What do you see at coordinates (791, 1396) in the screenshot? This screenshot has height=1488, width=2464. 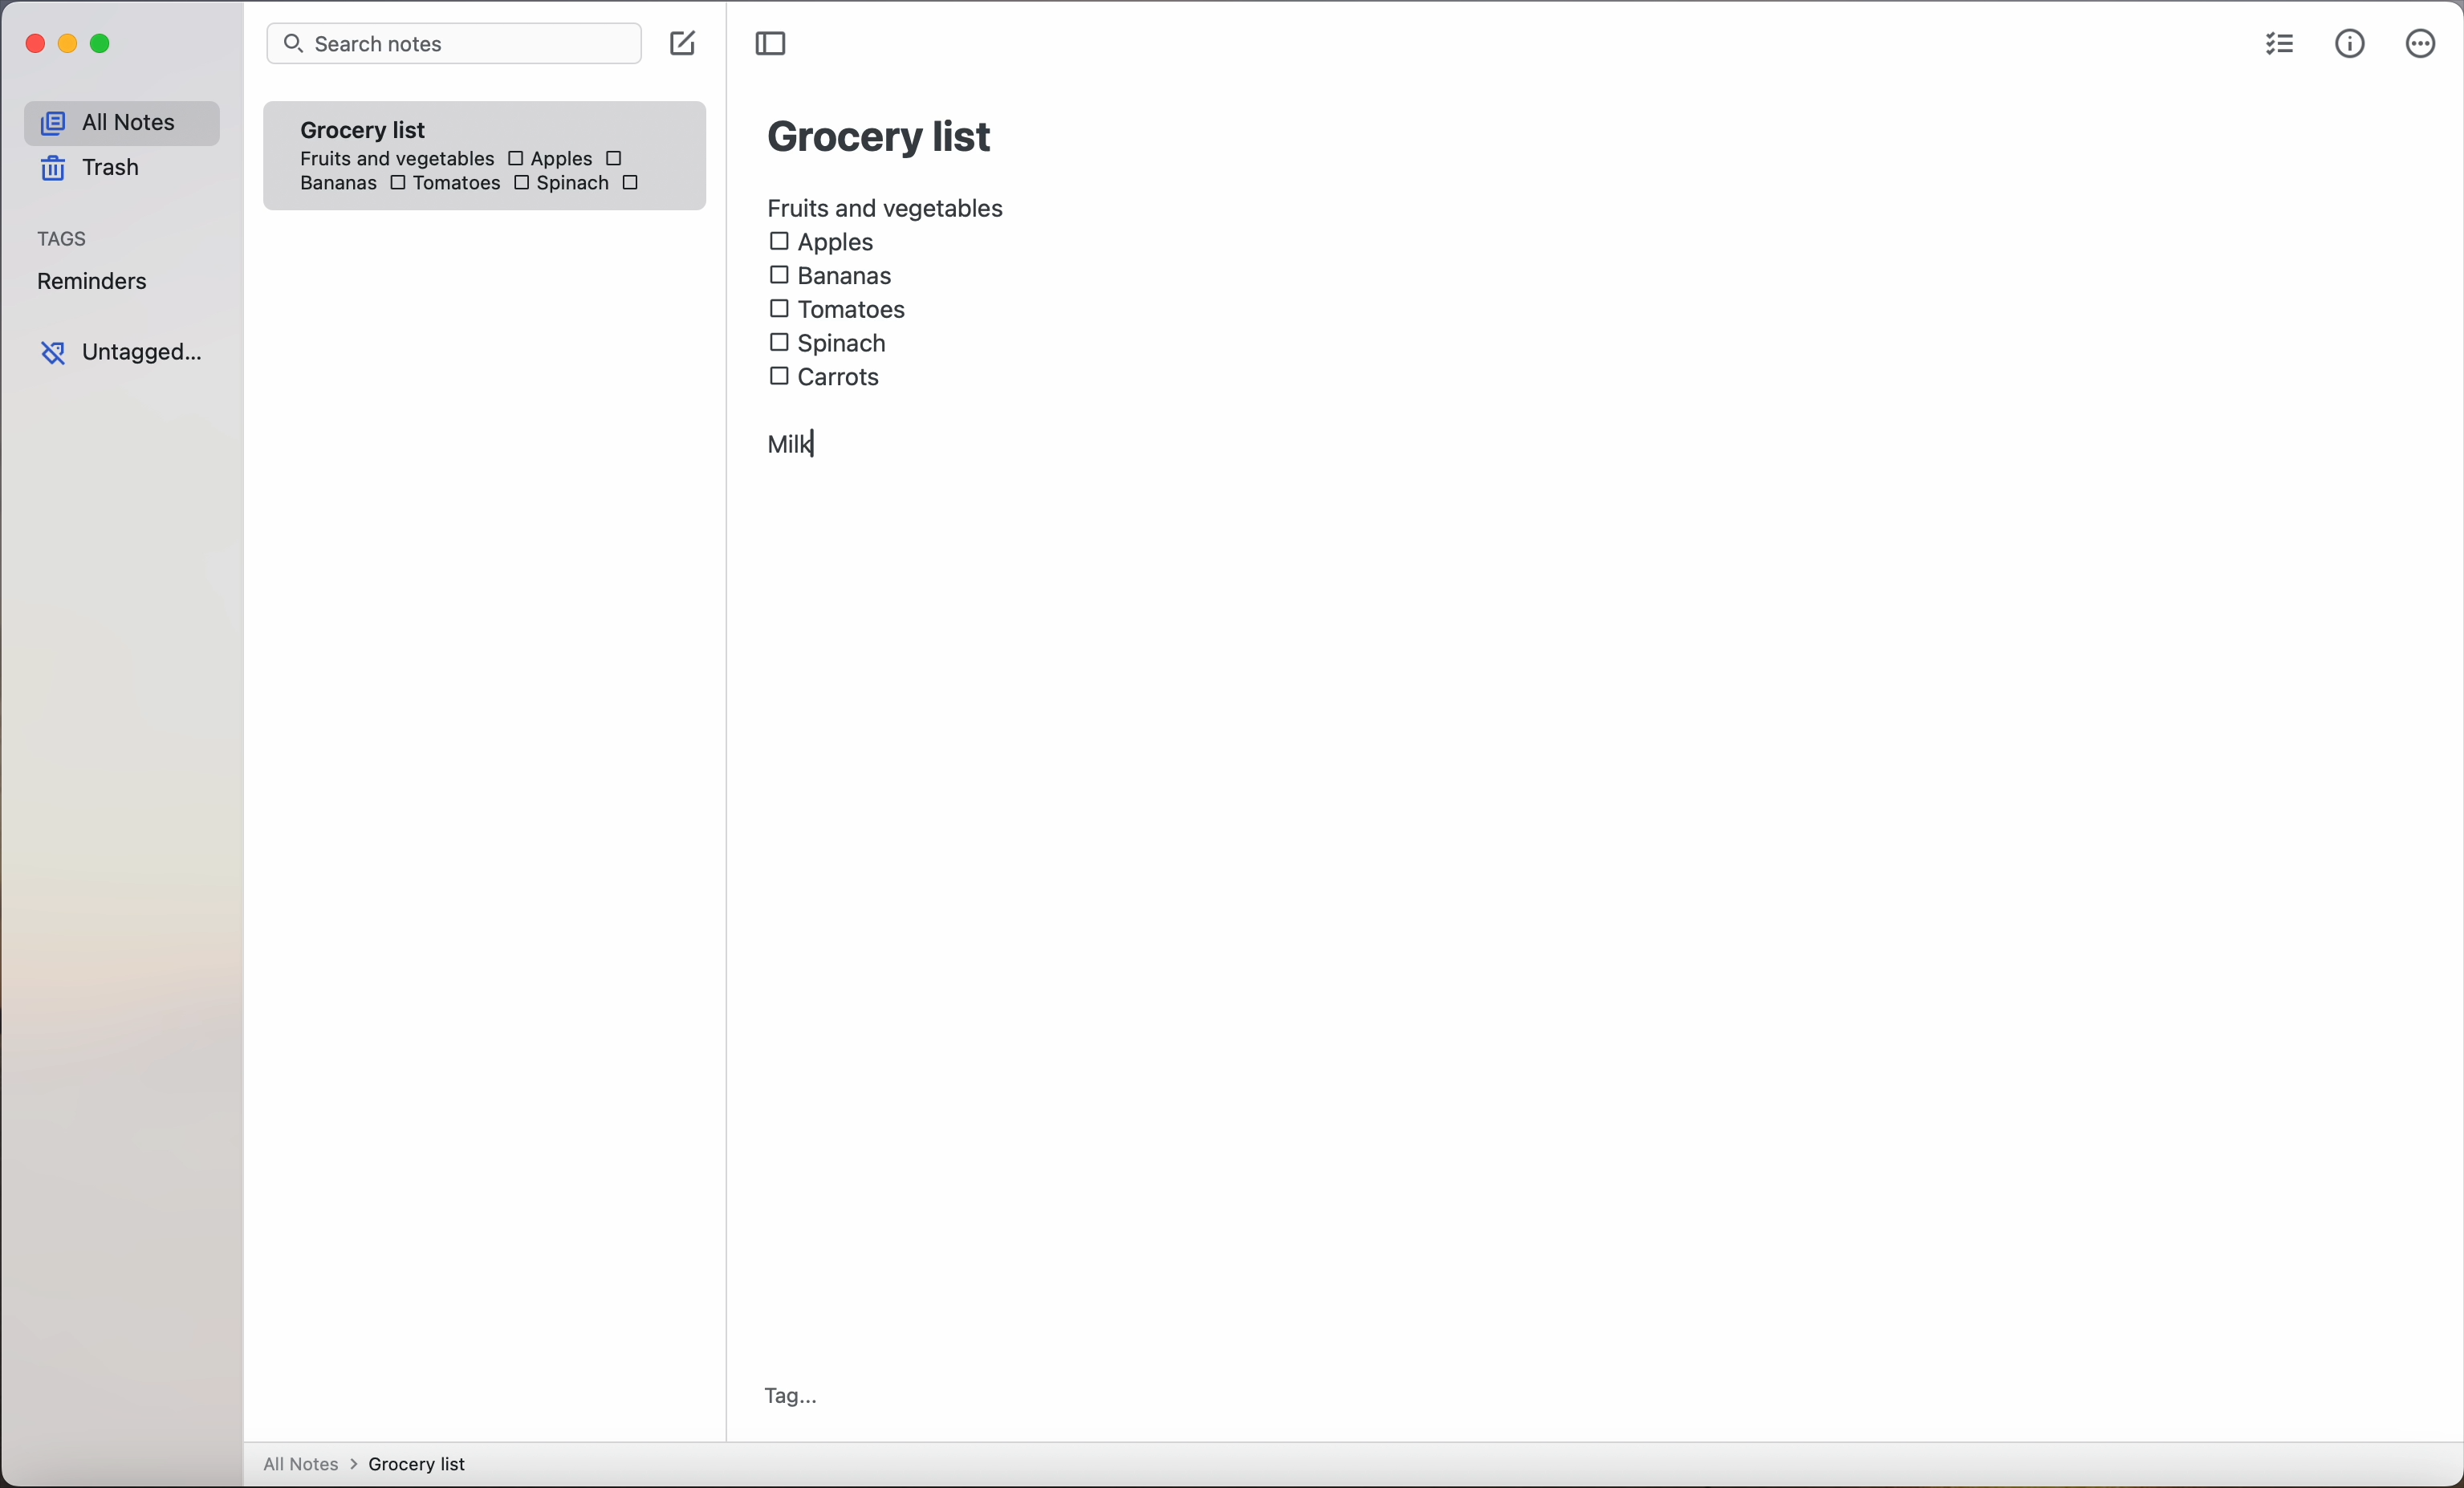 I see `tag` at bounding box center [791, 1396].